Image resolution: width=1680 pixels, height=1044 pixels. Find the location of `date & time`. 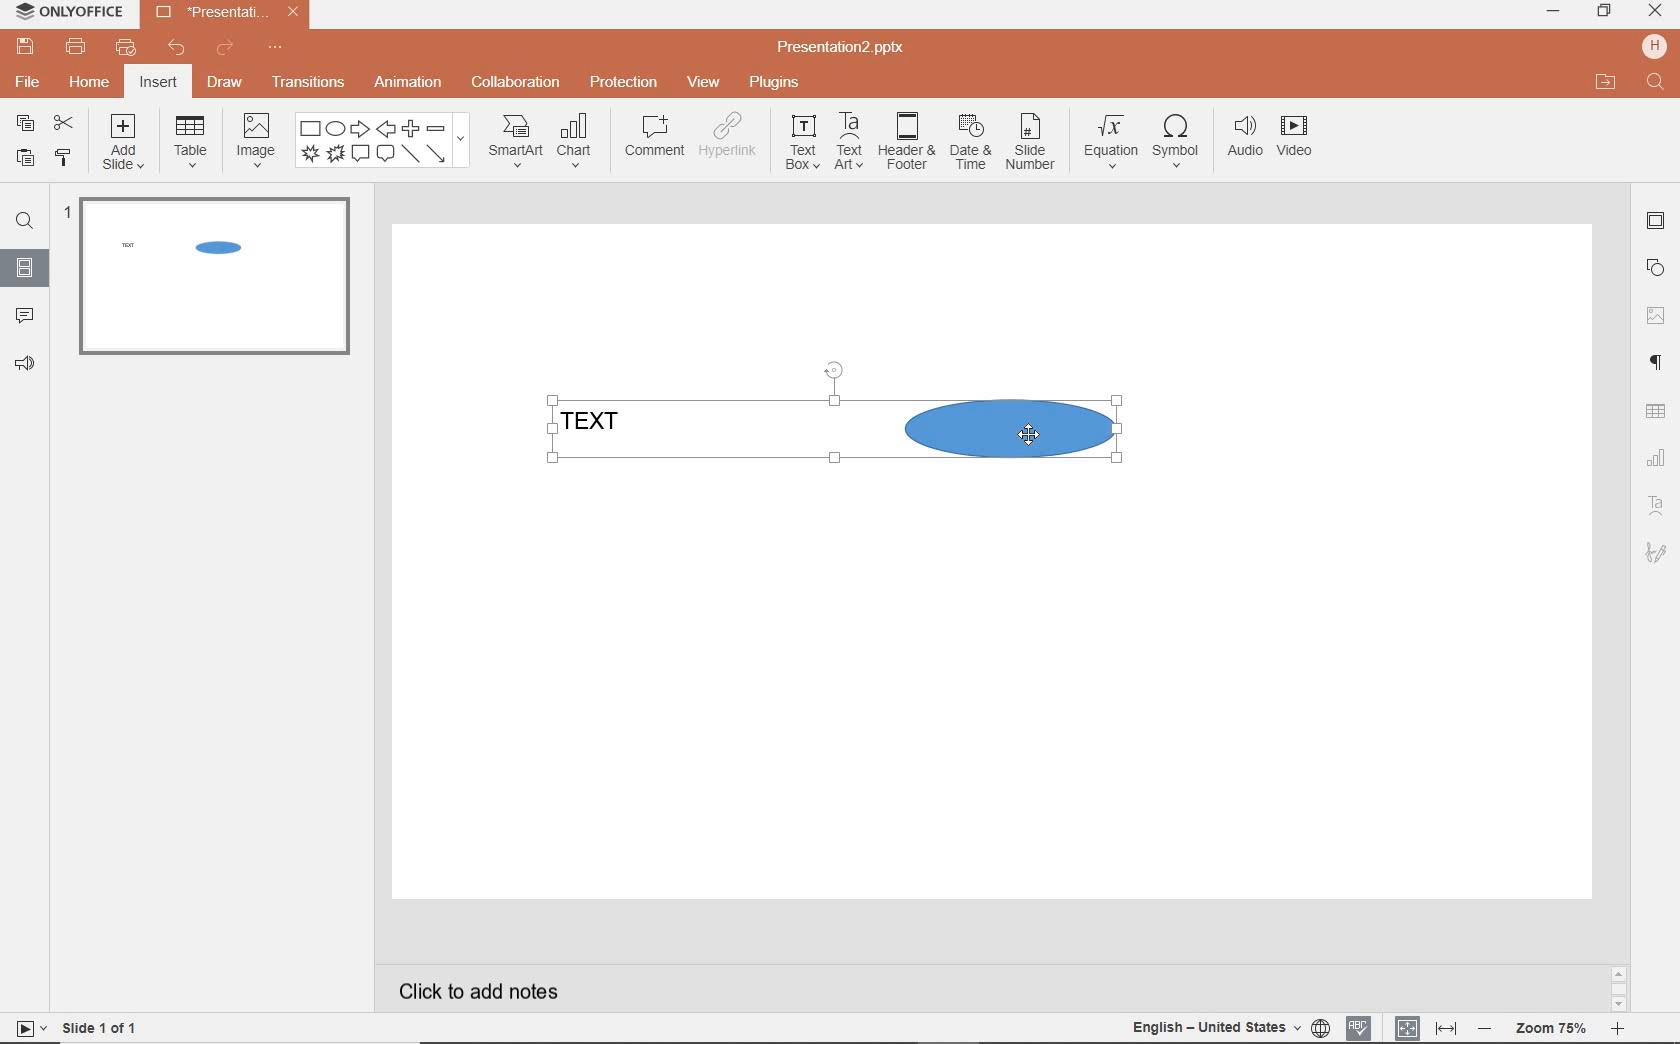

date & time is located at coordinates (968, 147).